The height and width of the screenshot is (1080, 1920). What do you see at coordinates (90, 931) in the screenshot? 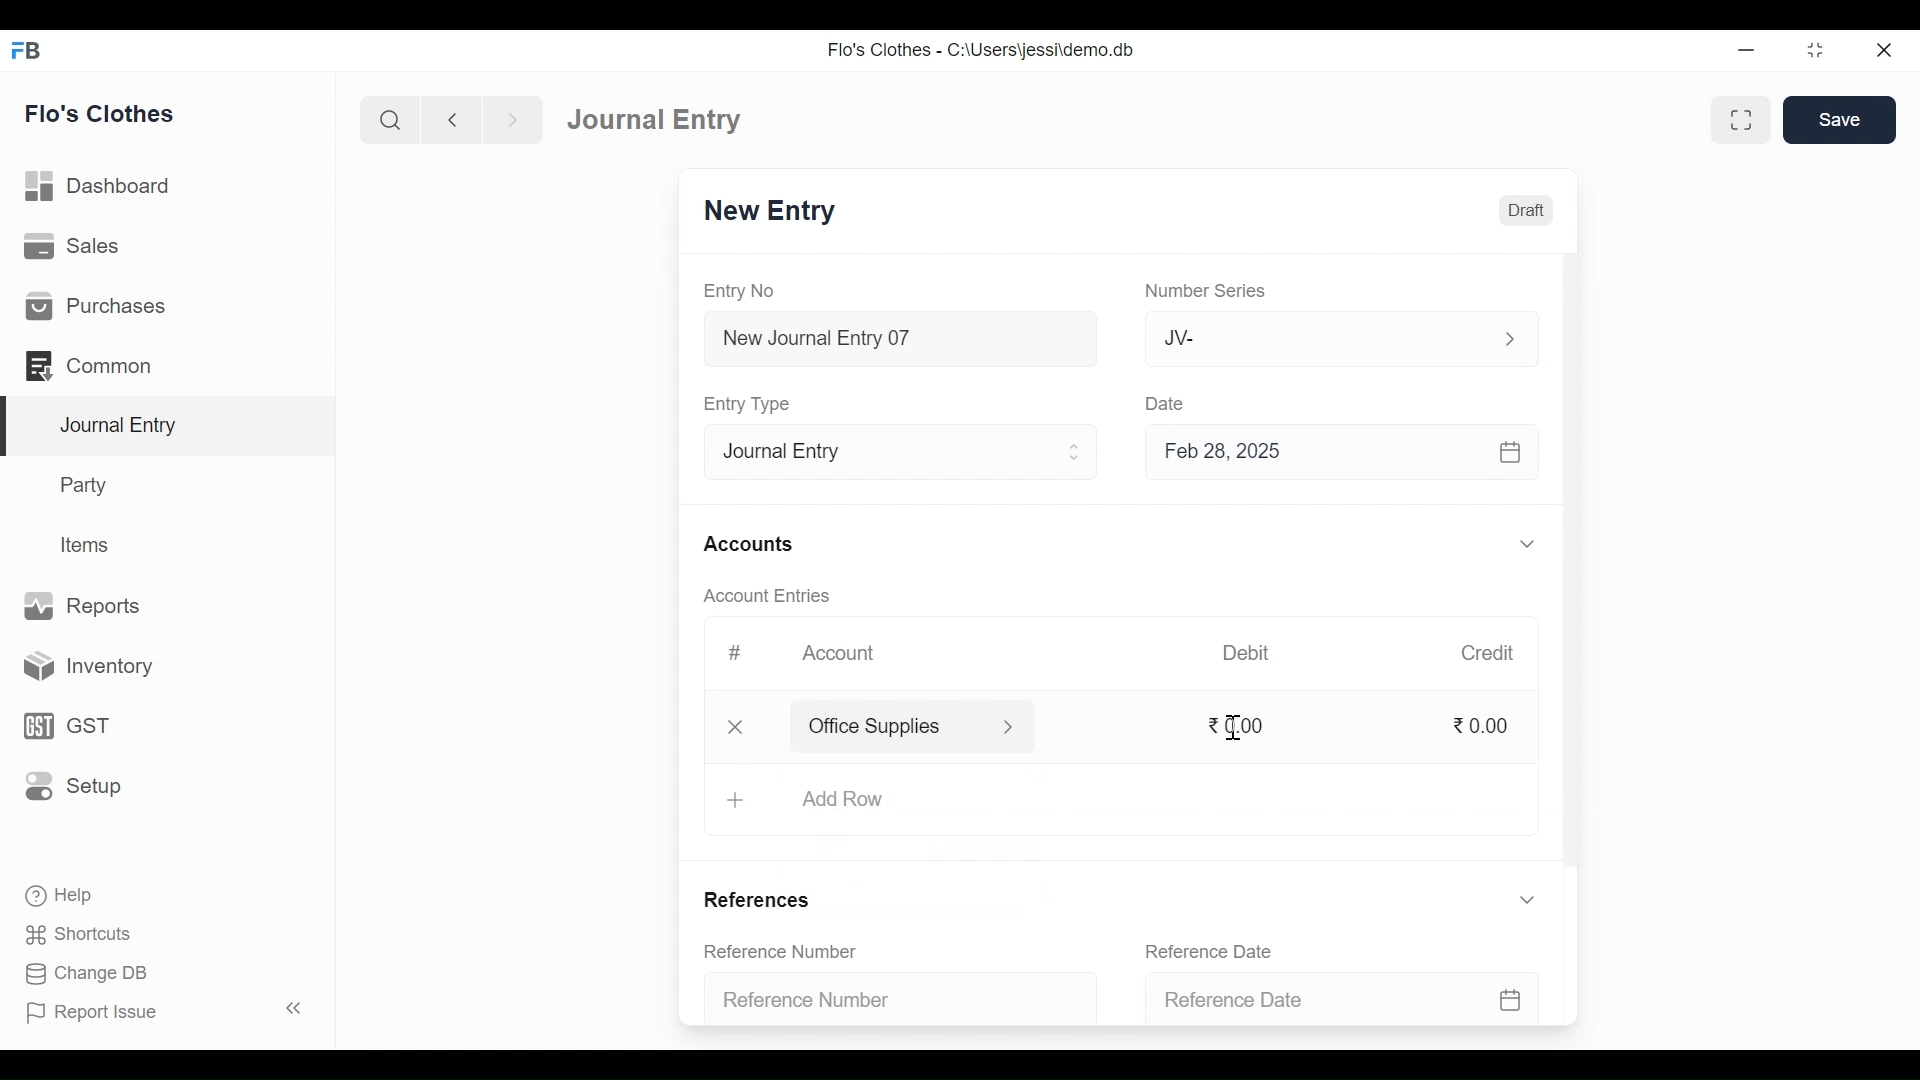
I see `Shortcuts` at bounding box center [90, 931].